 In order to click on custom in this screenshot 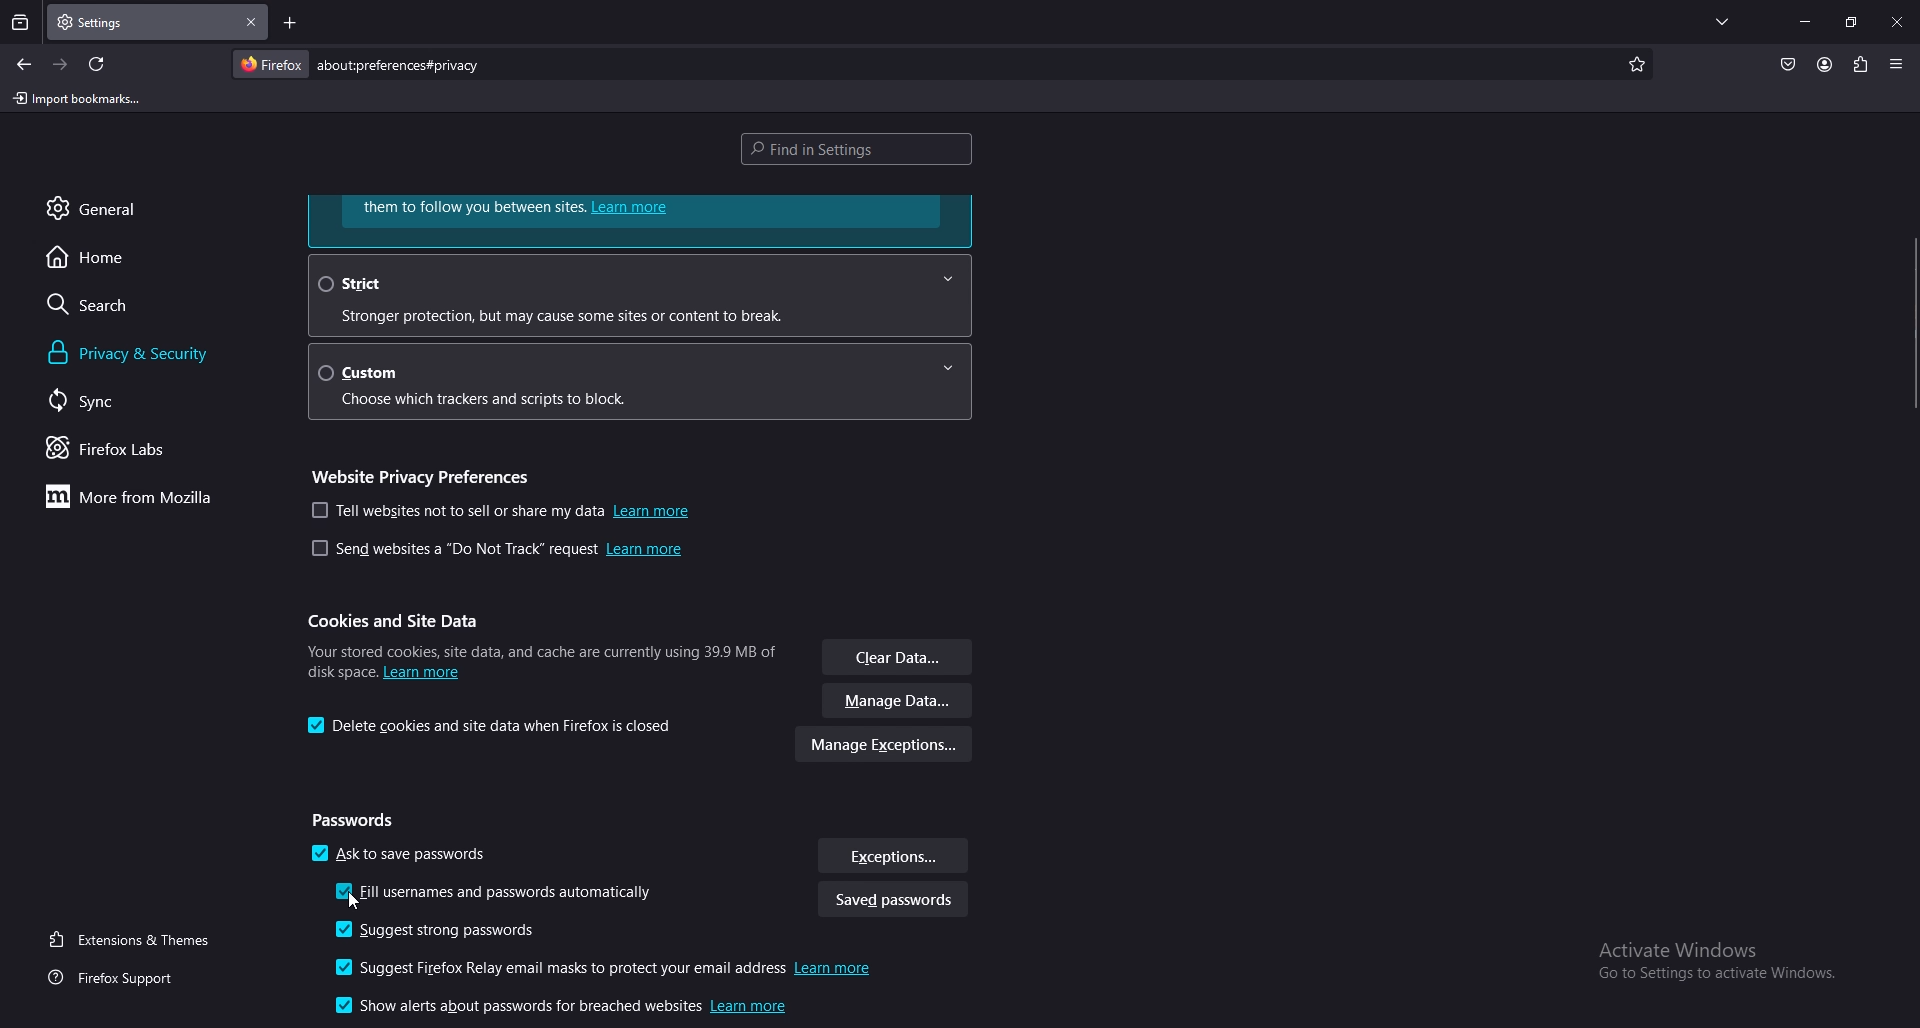, I will do `click(642, 383)`.